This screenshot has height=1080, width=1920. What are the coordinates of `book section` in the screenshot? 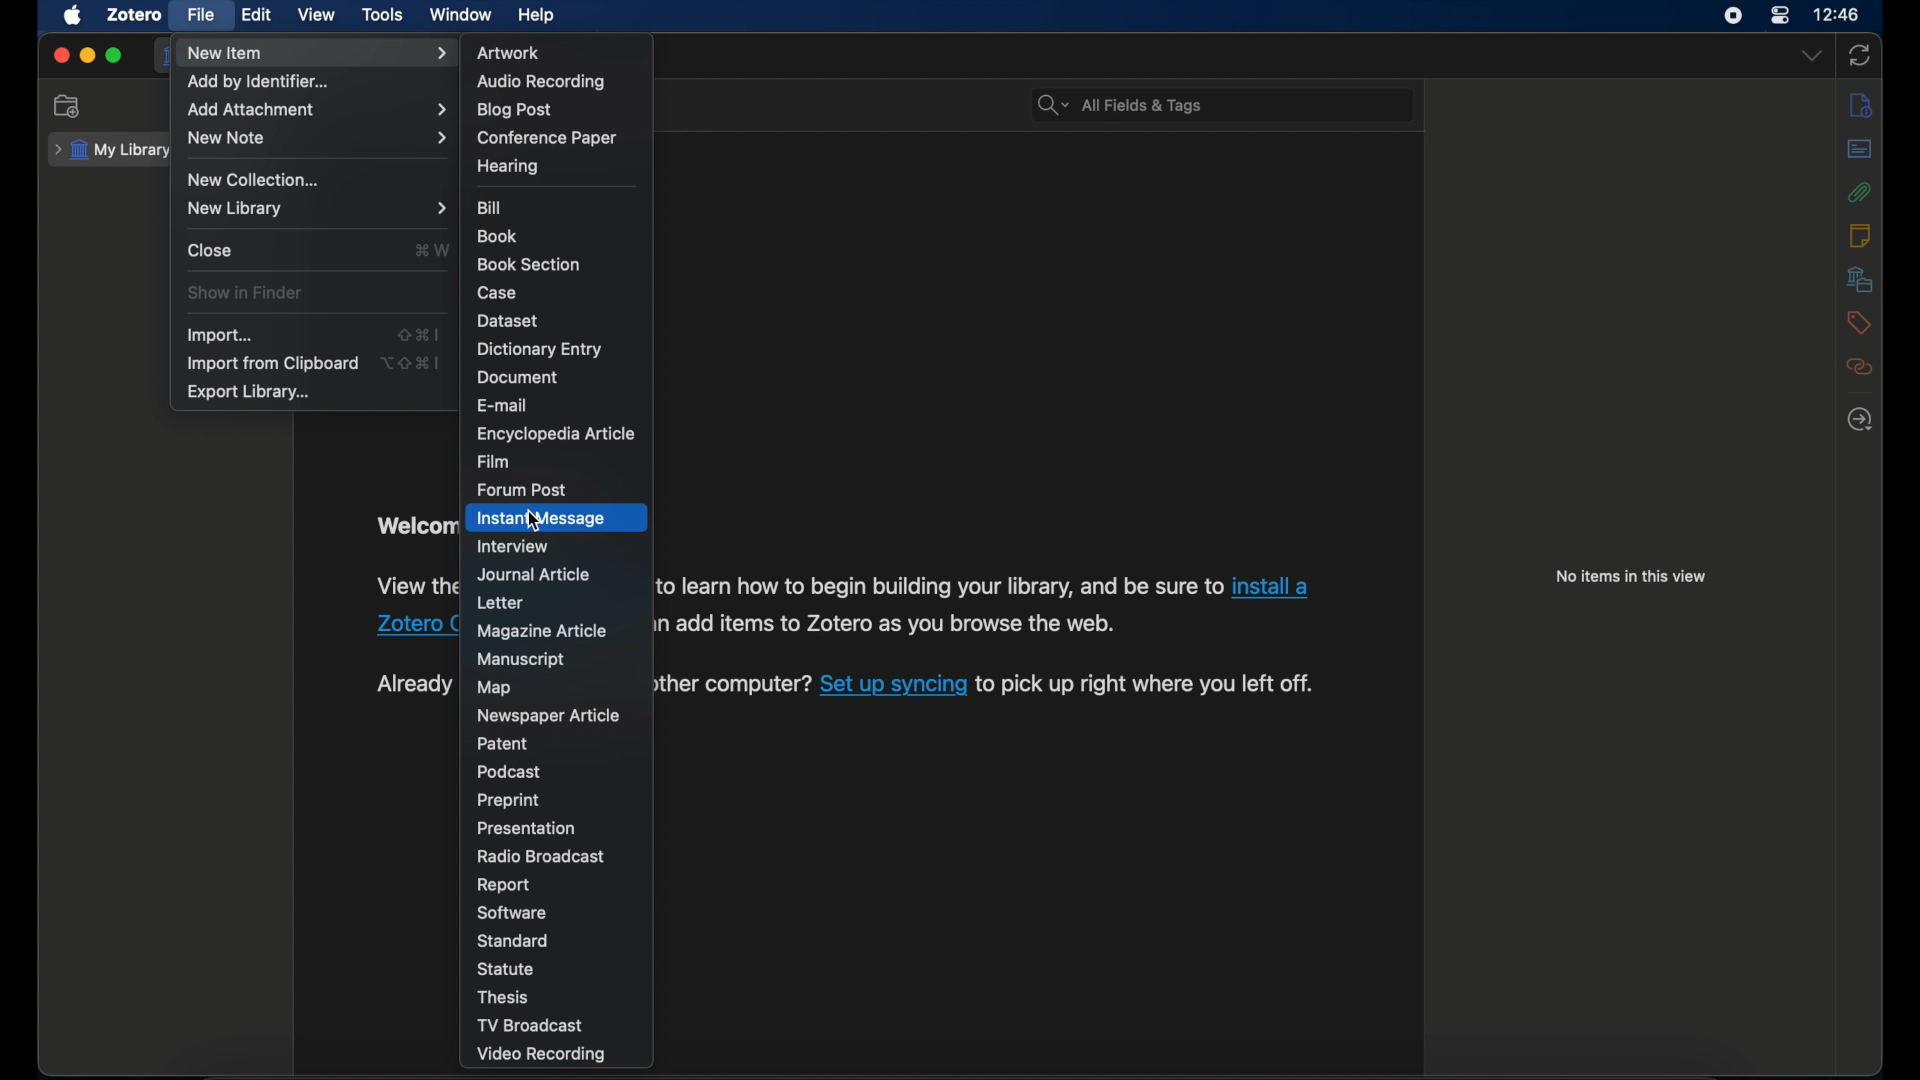 It's located at (529, 266).